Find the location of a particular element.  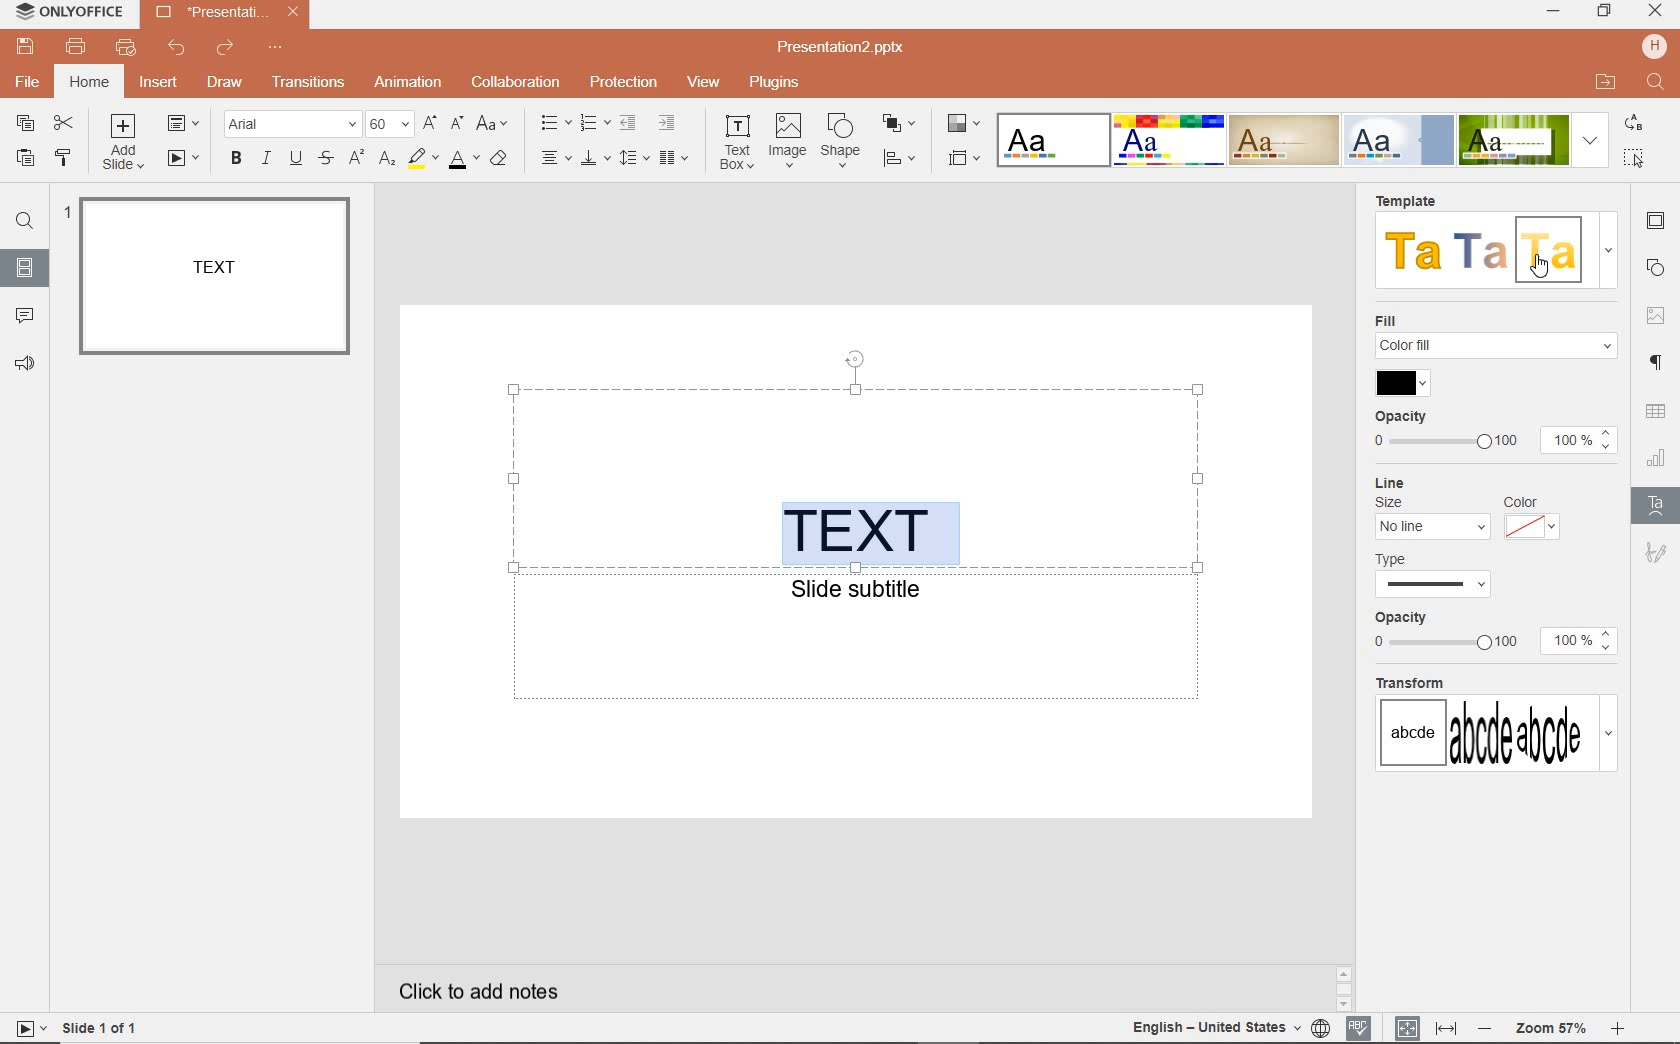

fill color is located at coordinates (1399, 384).